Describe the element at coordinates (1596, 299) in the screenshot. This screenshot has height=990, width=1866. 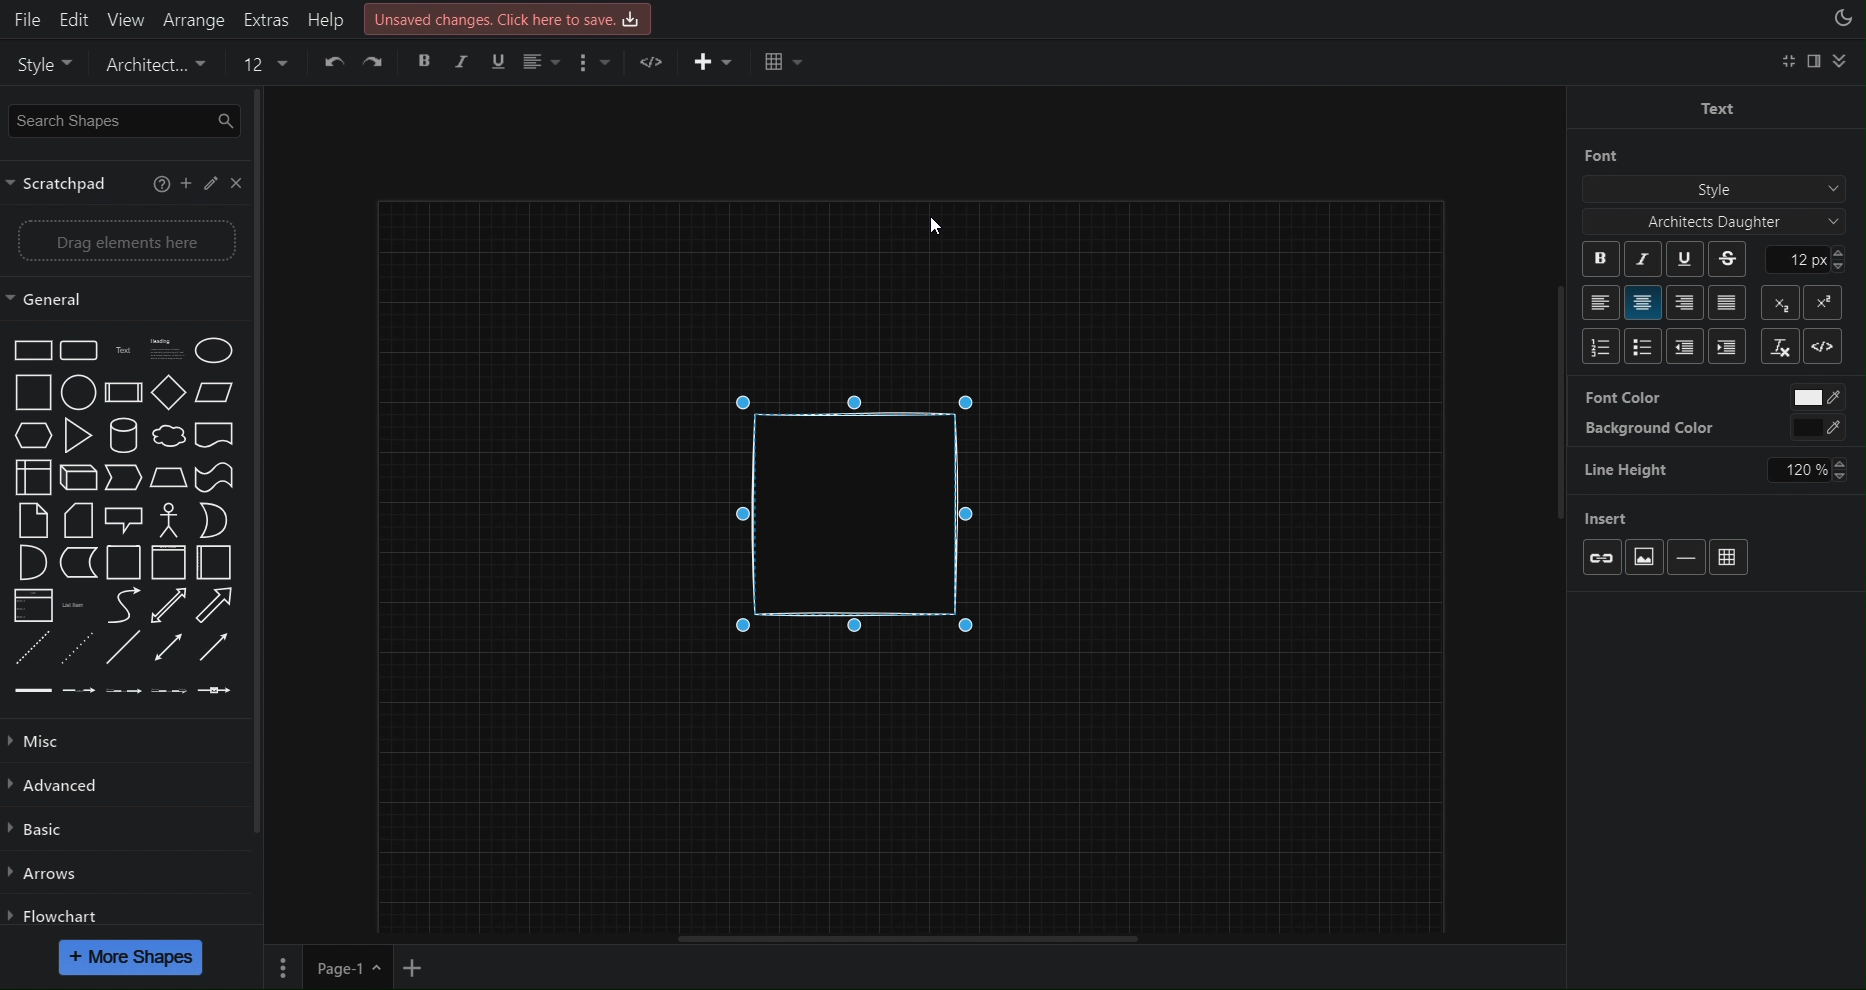
I see `Left` at that location.